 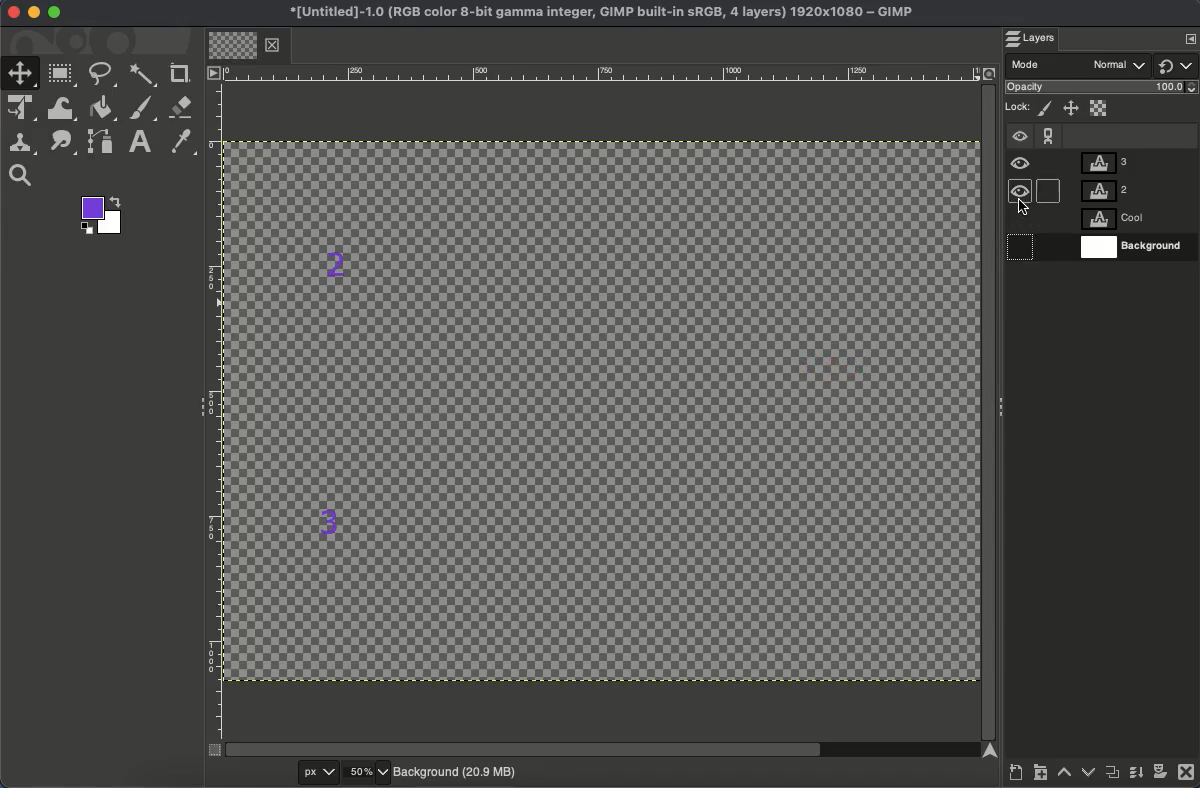 What do you see at coordinates (1041, 776) in the screenshot?
I see `Create new layer group` at bounding box center [1041, 776].